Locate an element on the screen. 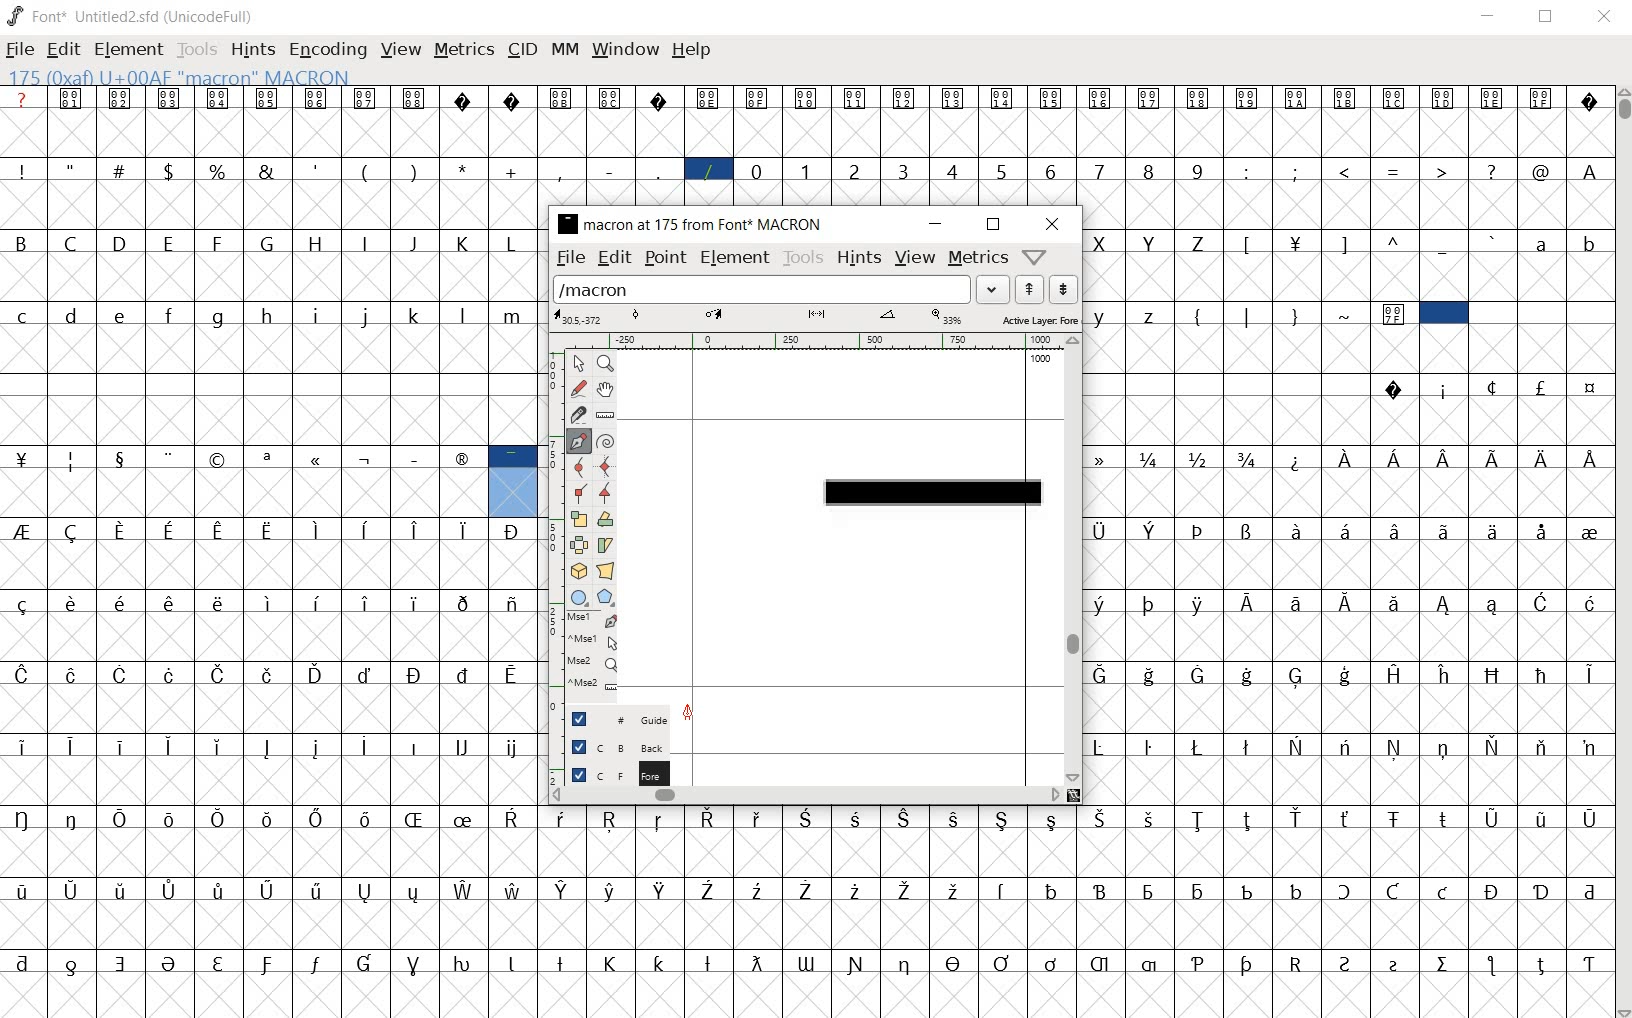  Symbol is located at coordinates (1588, 601).